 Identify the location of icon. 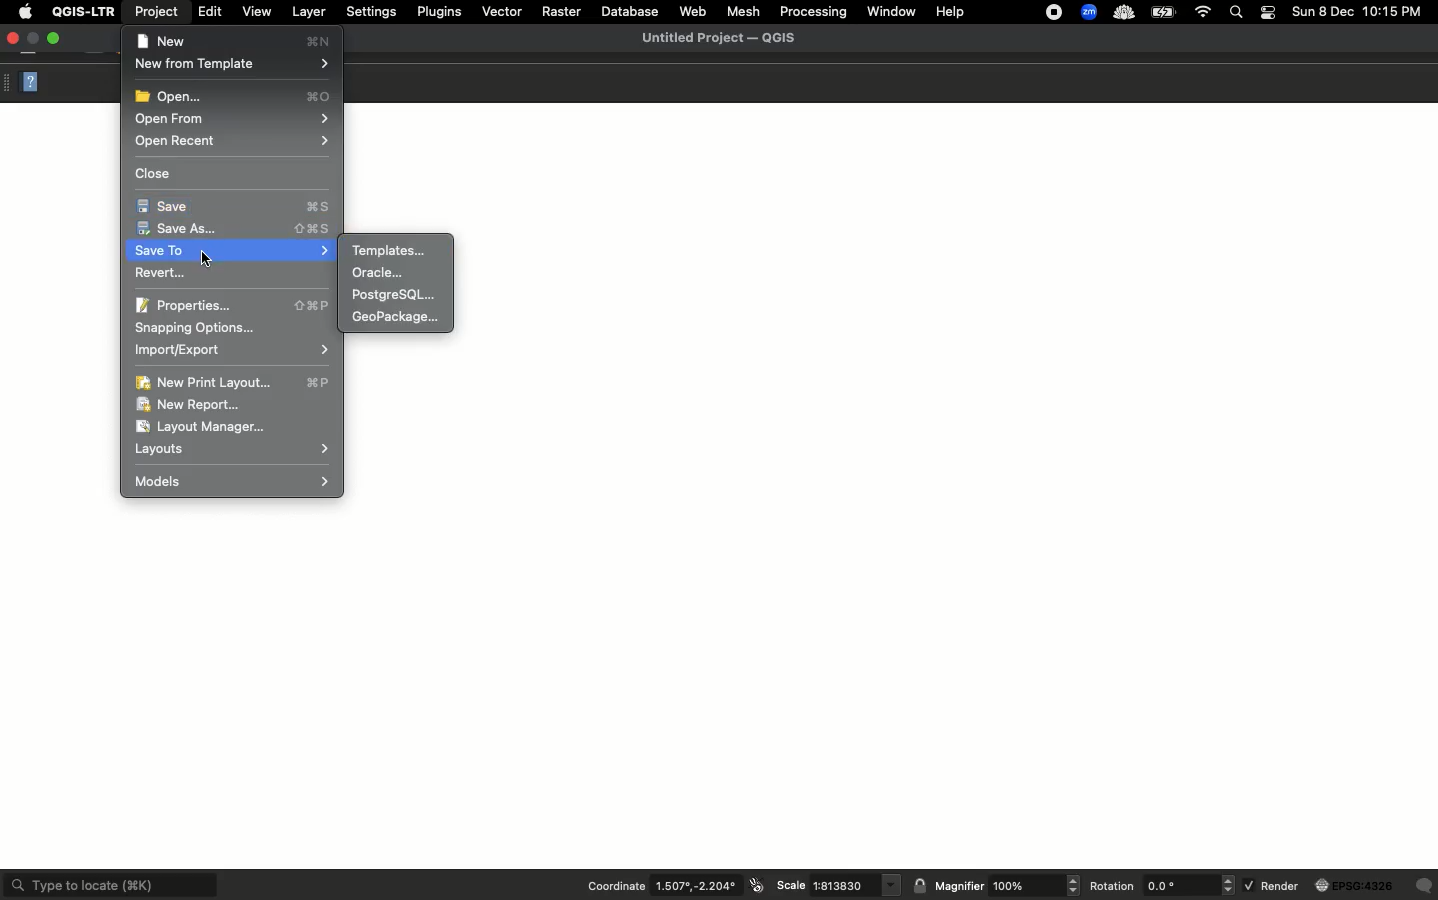
(756, 885).